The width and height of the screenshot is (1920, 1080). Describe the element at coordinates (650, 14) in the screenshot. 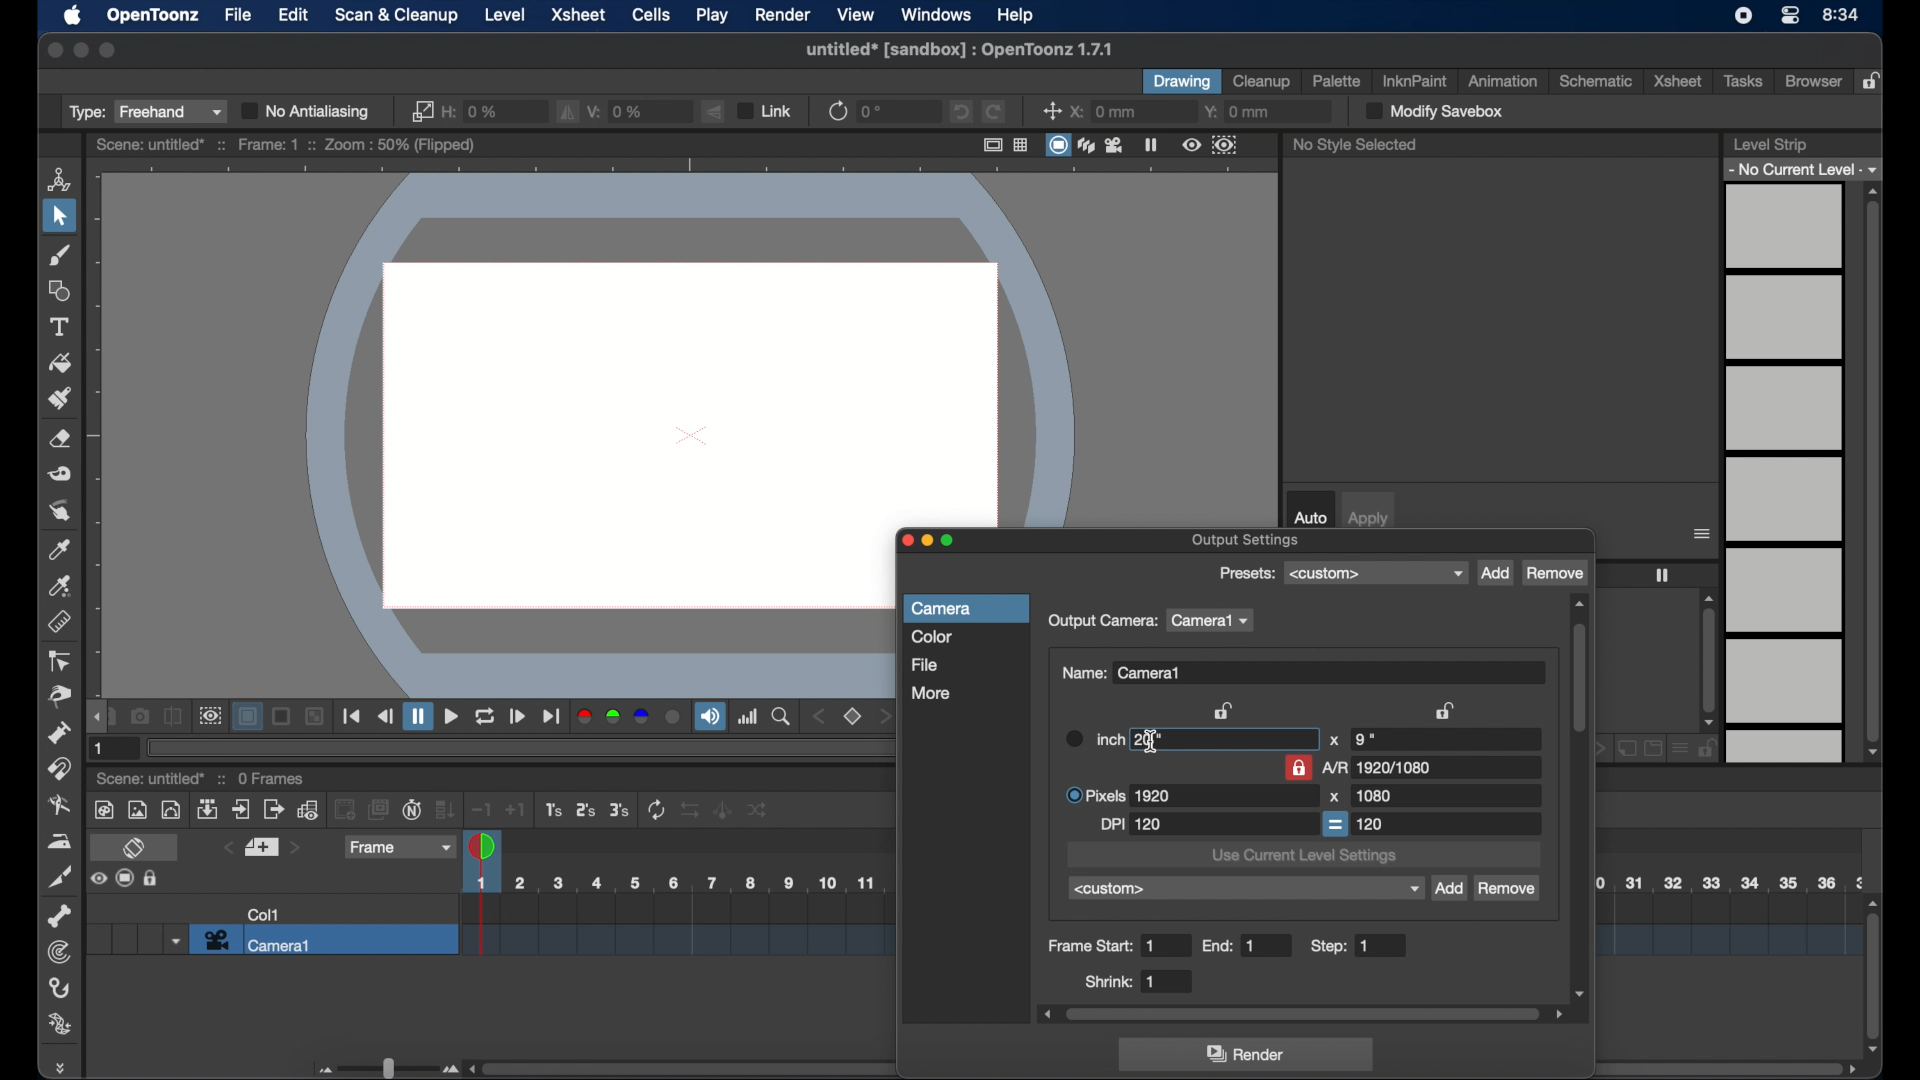

I see `cells` at that location.